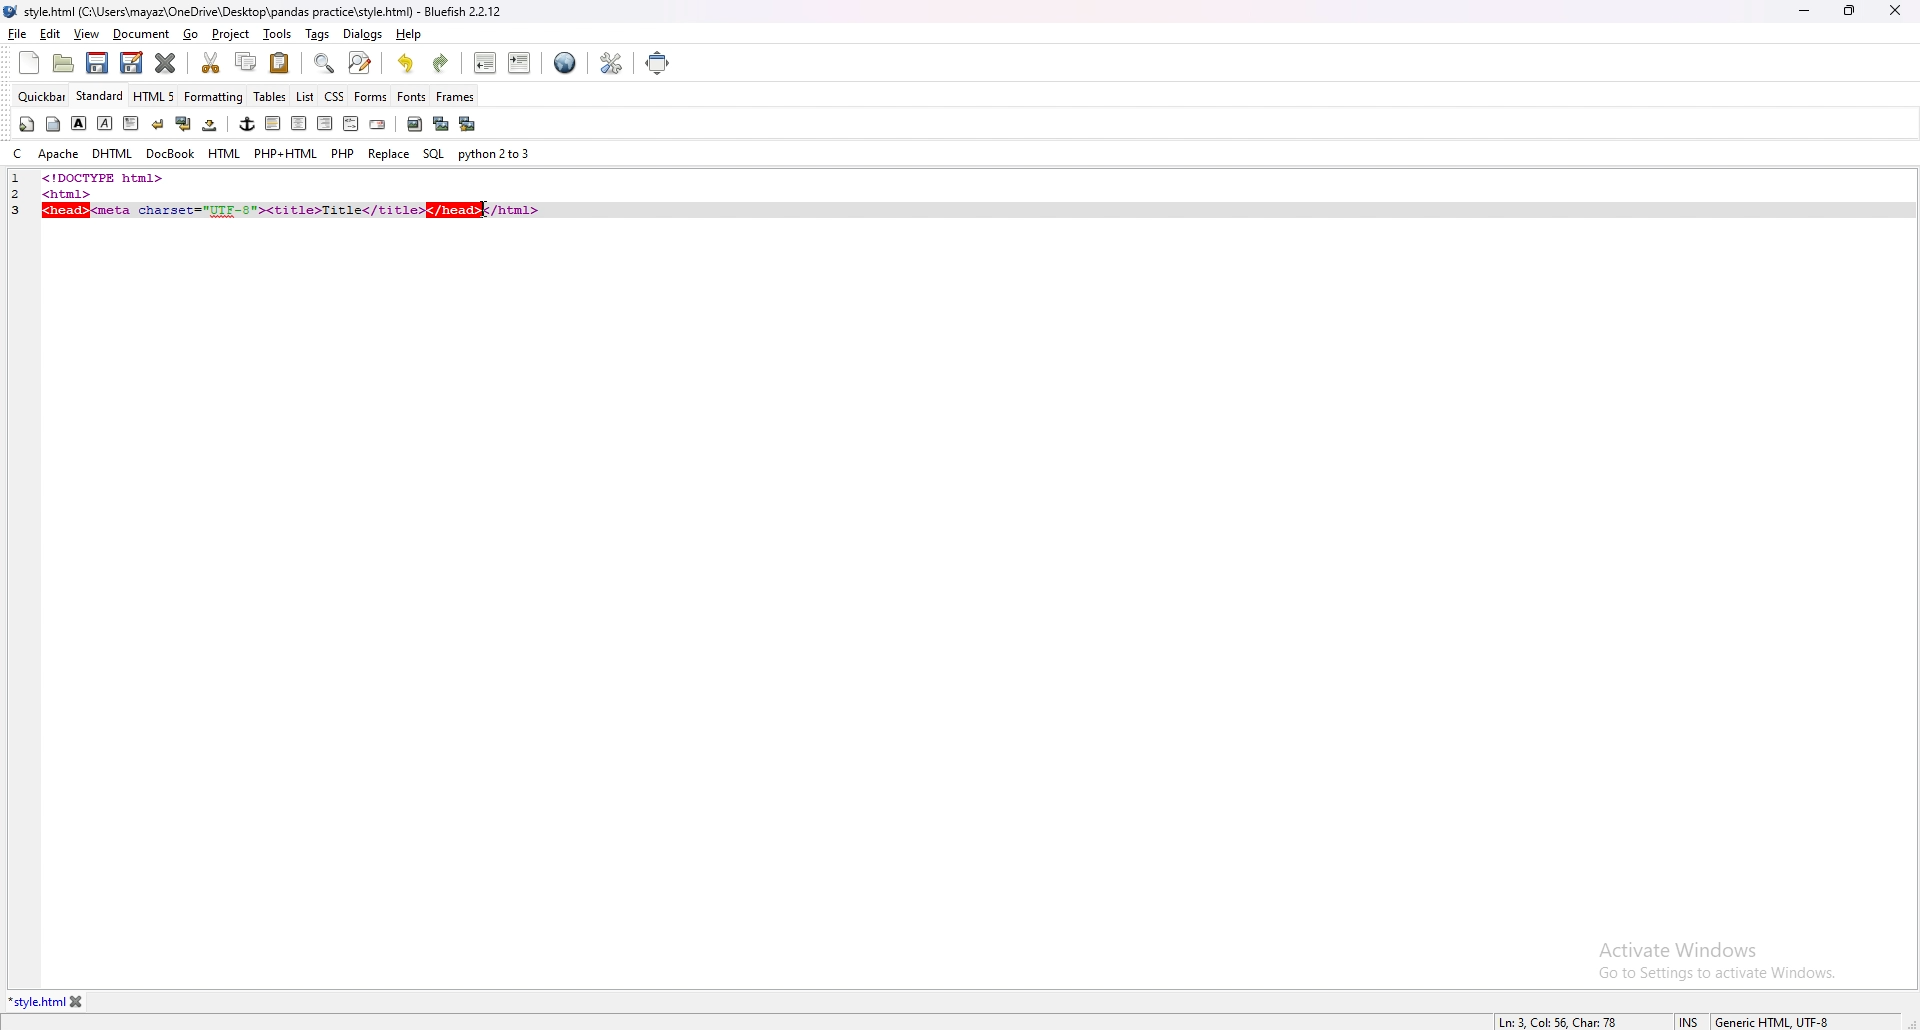 This screenshot has width=1920, height=1030. What do you see at coordinates (26, 124) in the screenshot?
I see `quickstart` at bounding box center [26, 124].